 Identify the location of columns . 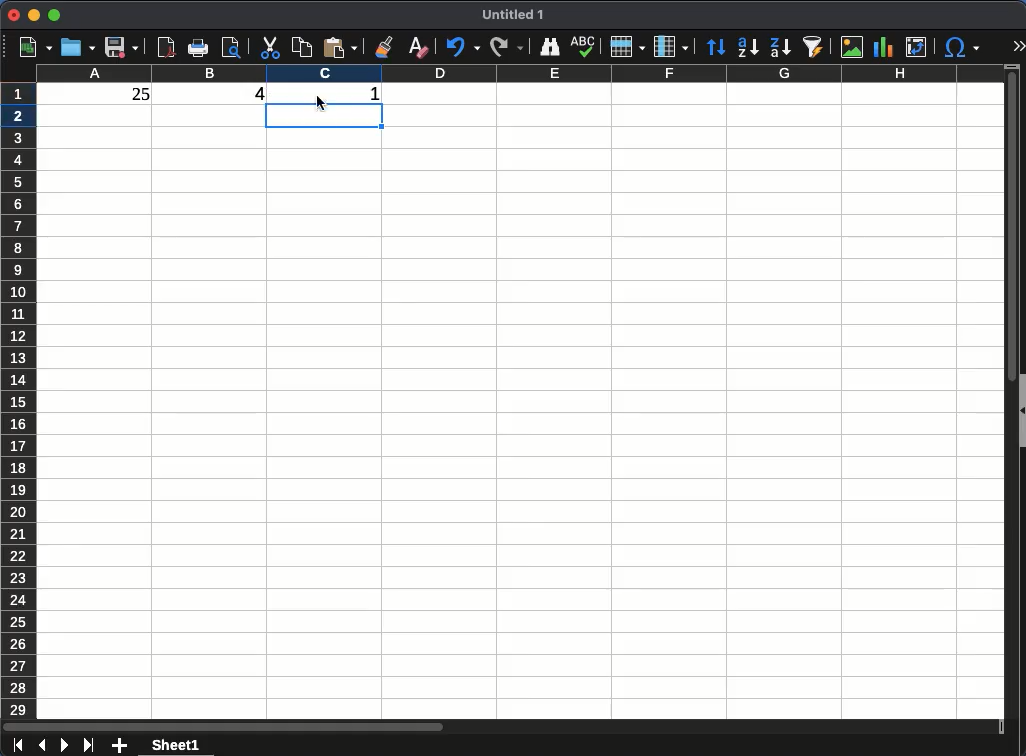
(515, 74).